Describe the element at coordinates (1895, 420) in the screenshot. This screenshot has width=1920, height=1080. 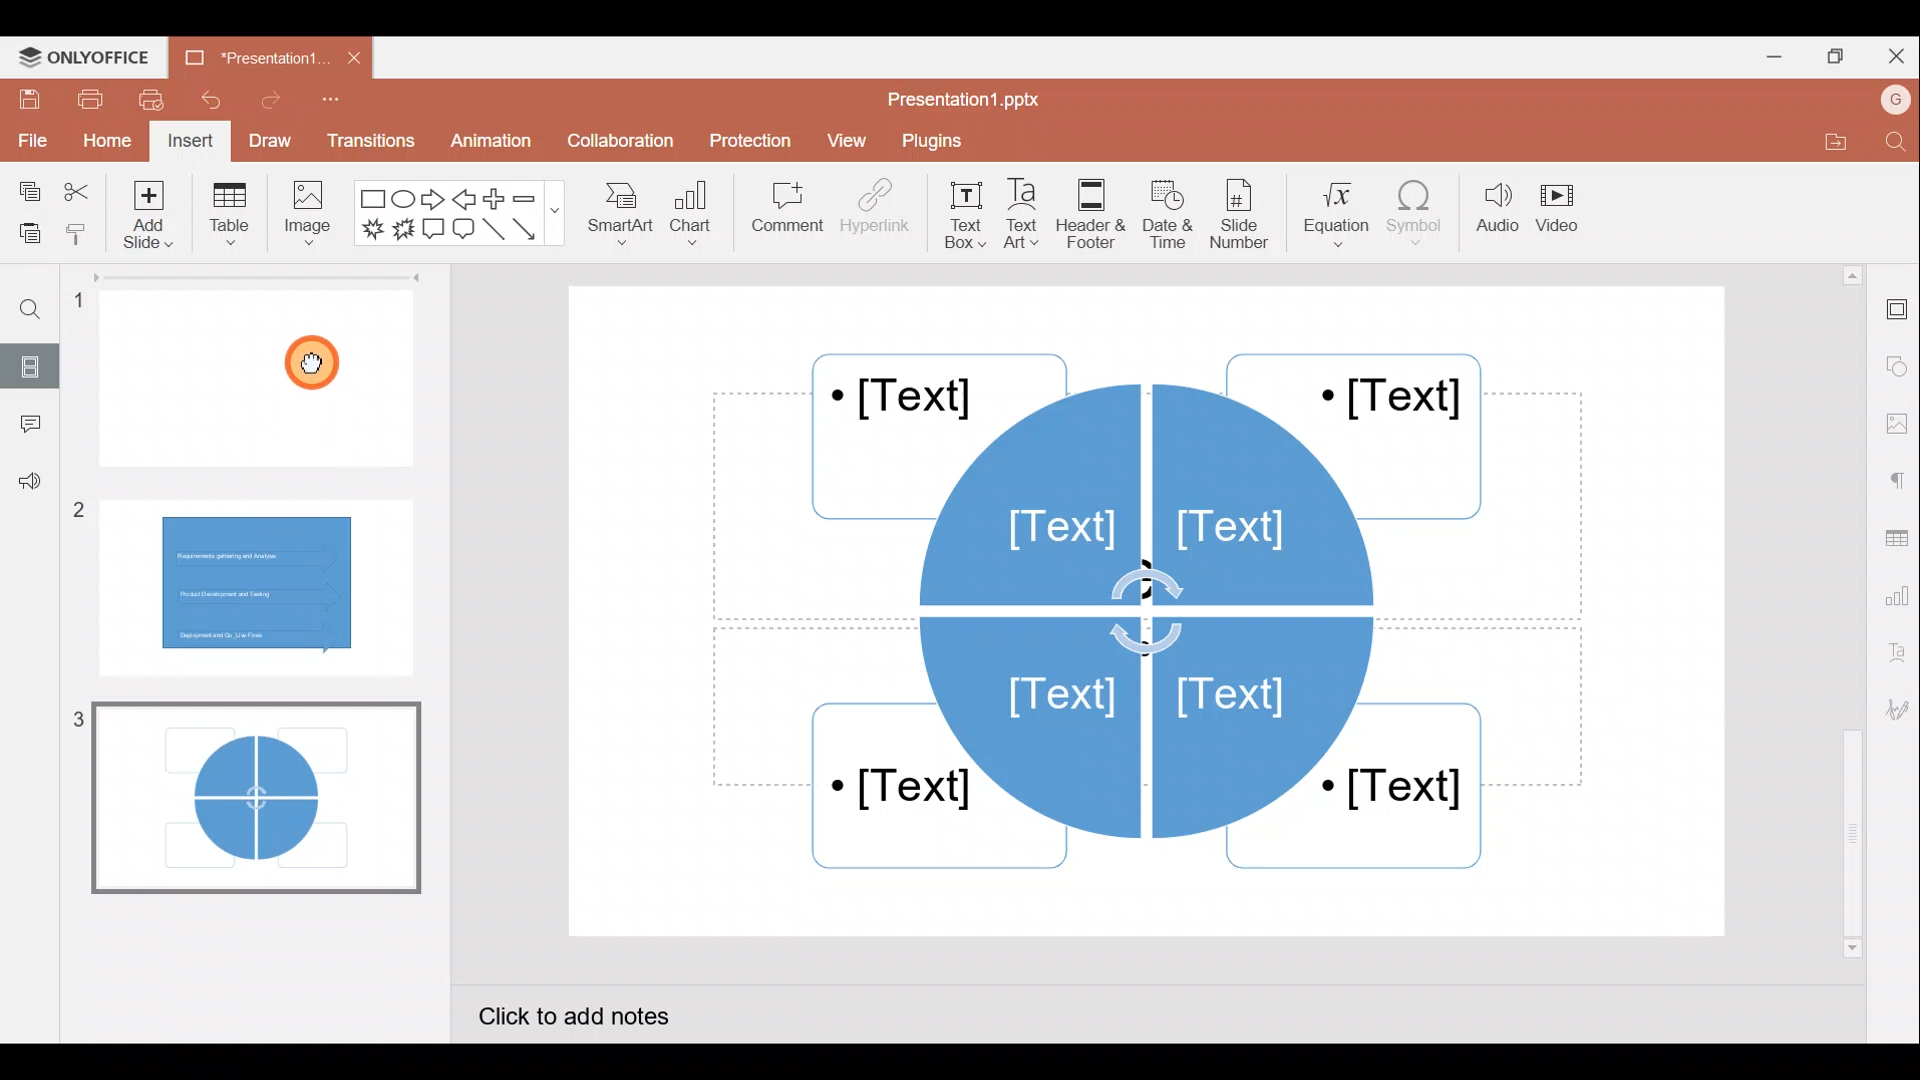
I see `Image settings` at that location.